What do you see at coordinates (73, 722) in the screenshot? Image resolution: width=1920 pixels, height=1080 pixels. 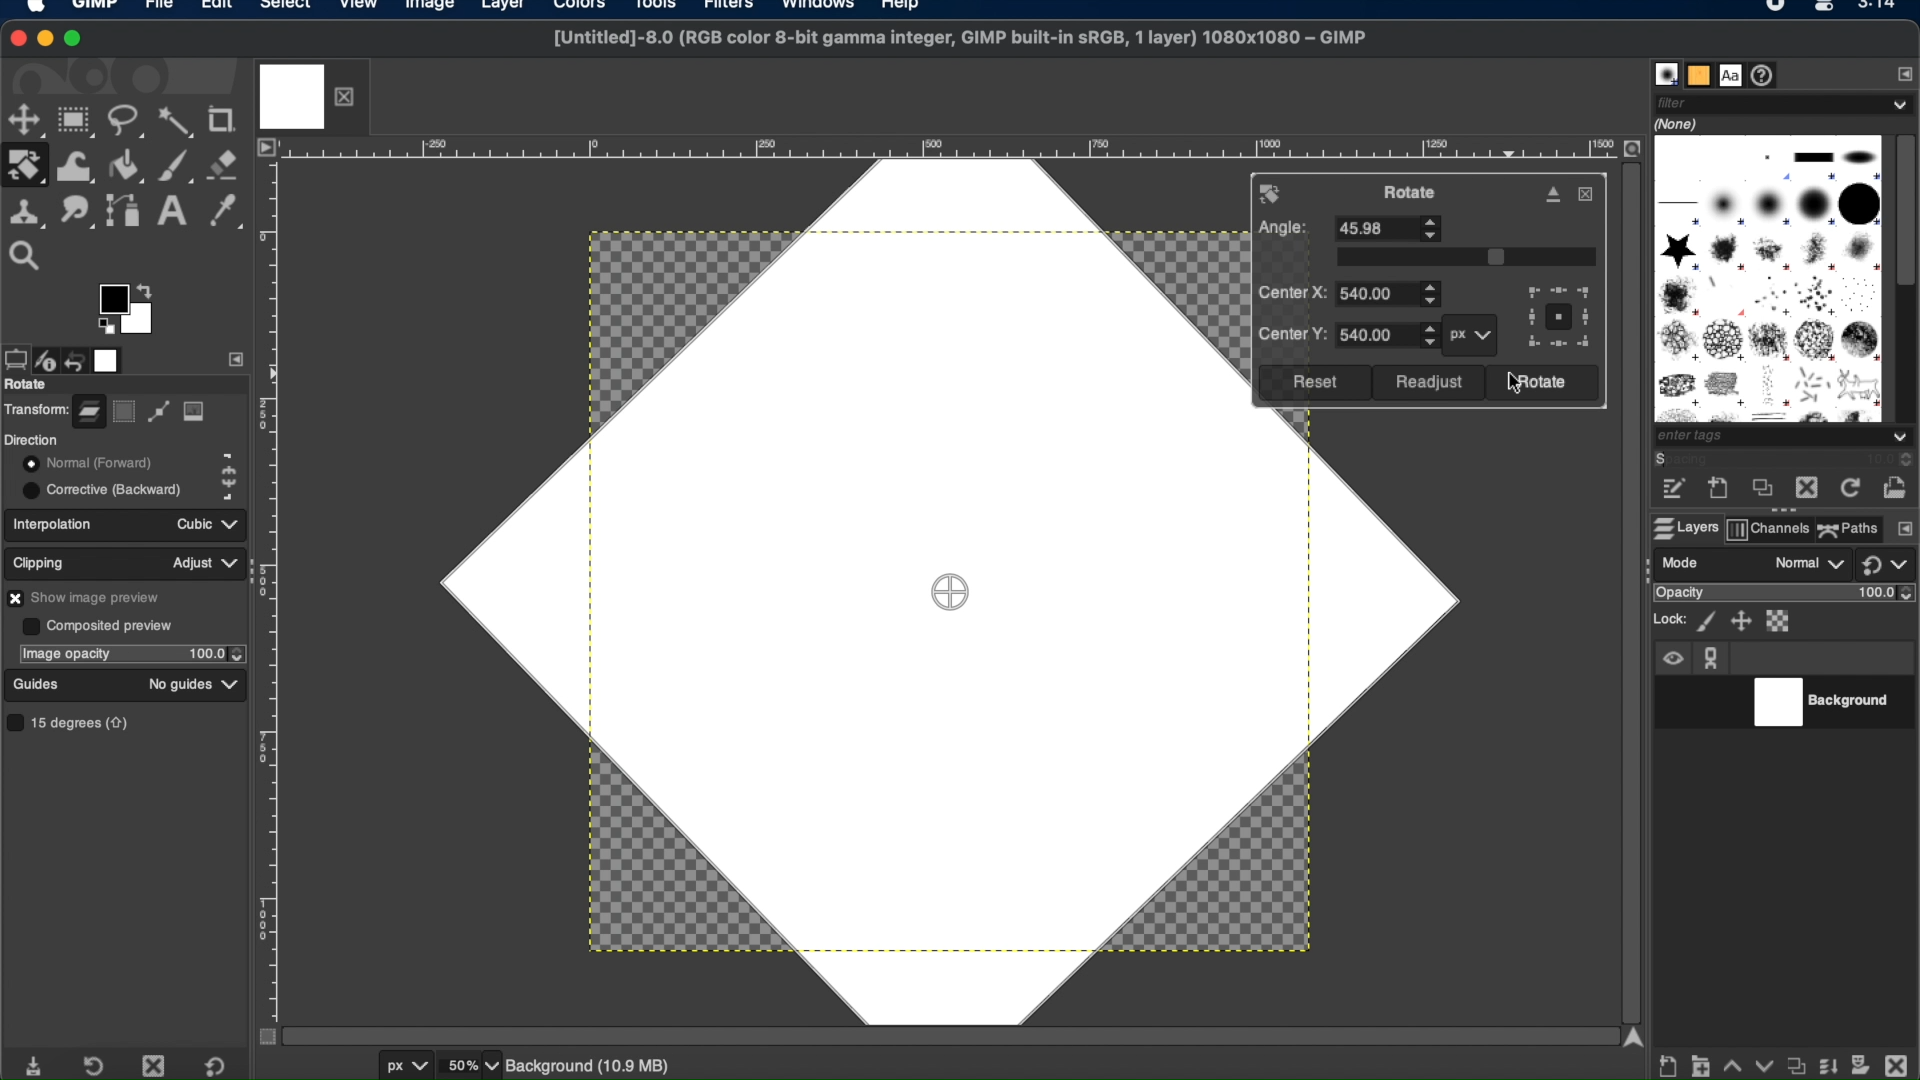 I see `15 degrees` at bounding box center [73, 722].